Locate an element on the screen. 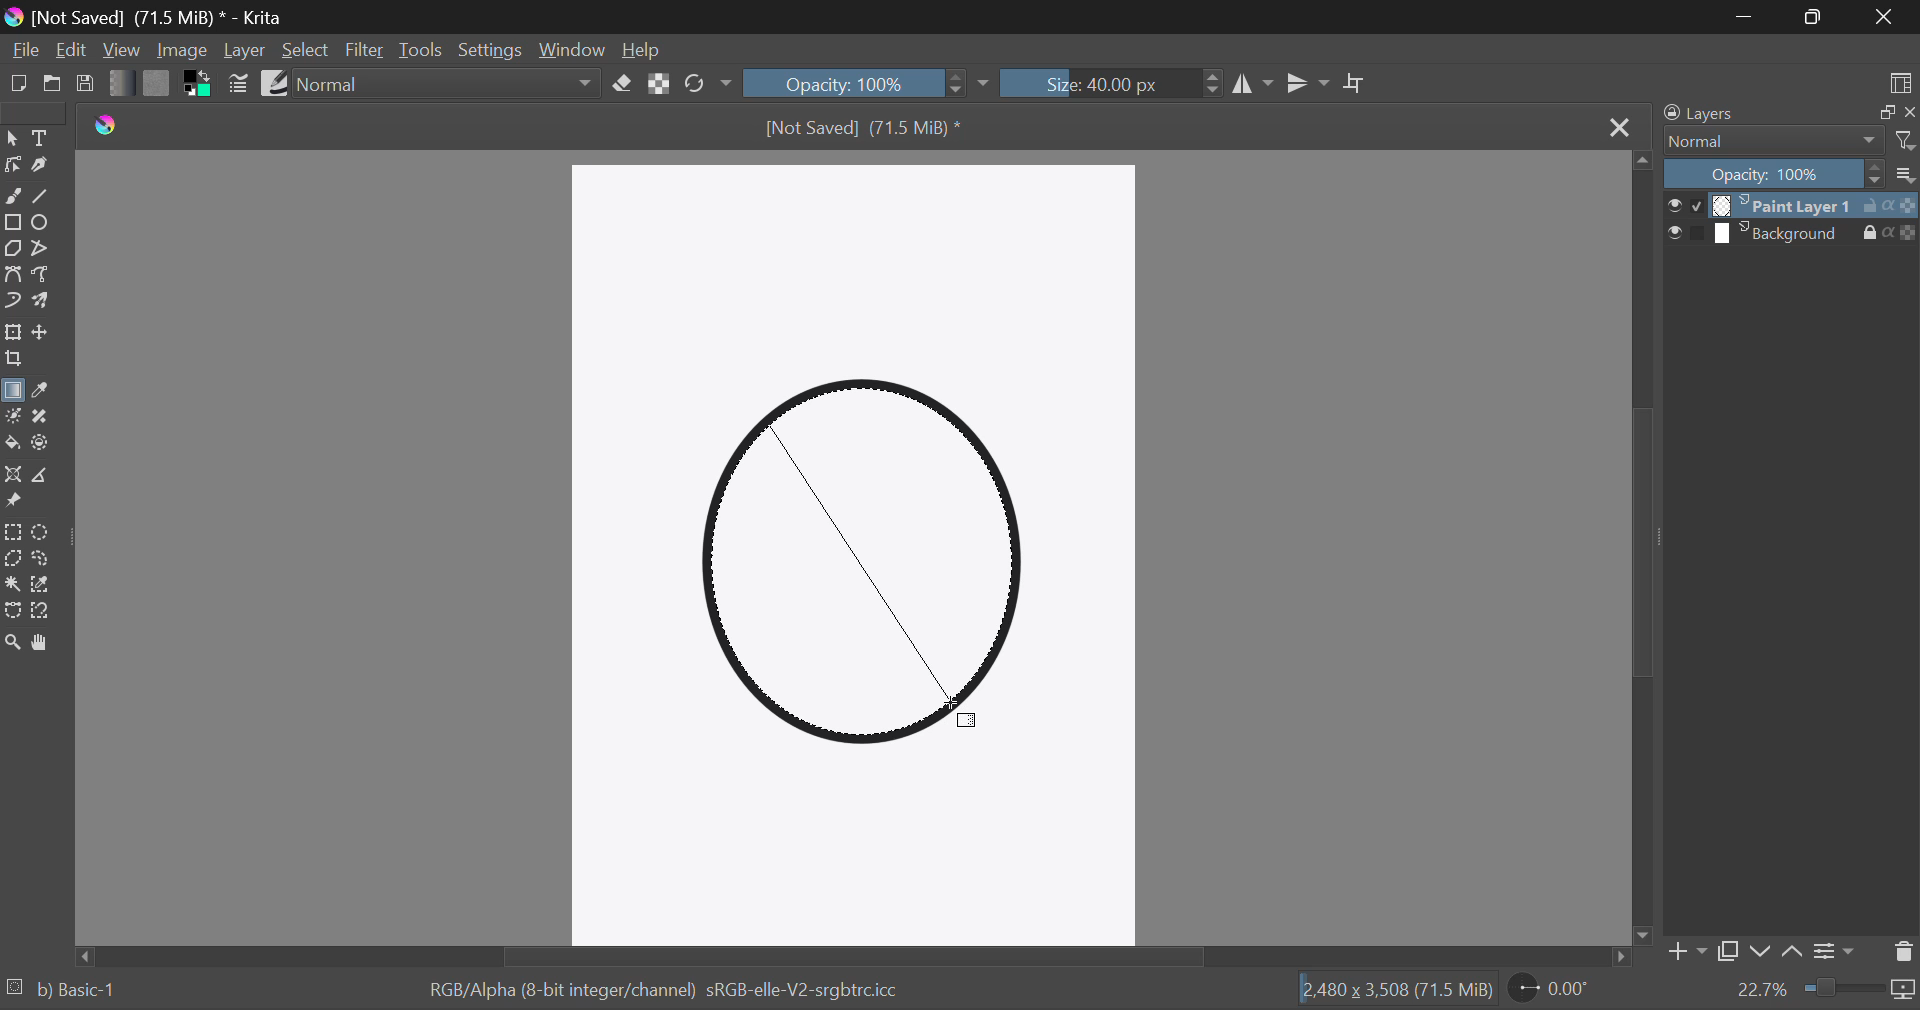 The height and width of the screenshot is (1010, 1920). Select is located at coordinates (13, 138).